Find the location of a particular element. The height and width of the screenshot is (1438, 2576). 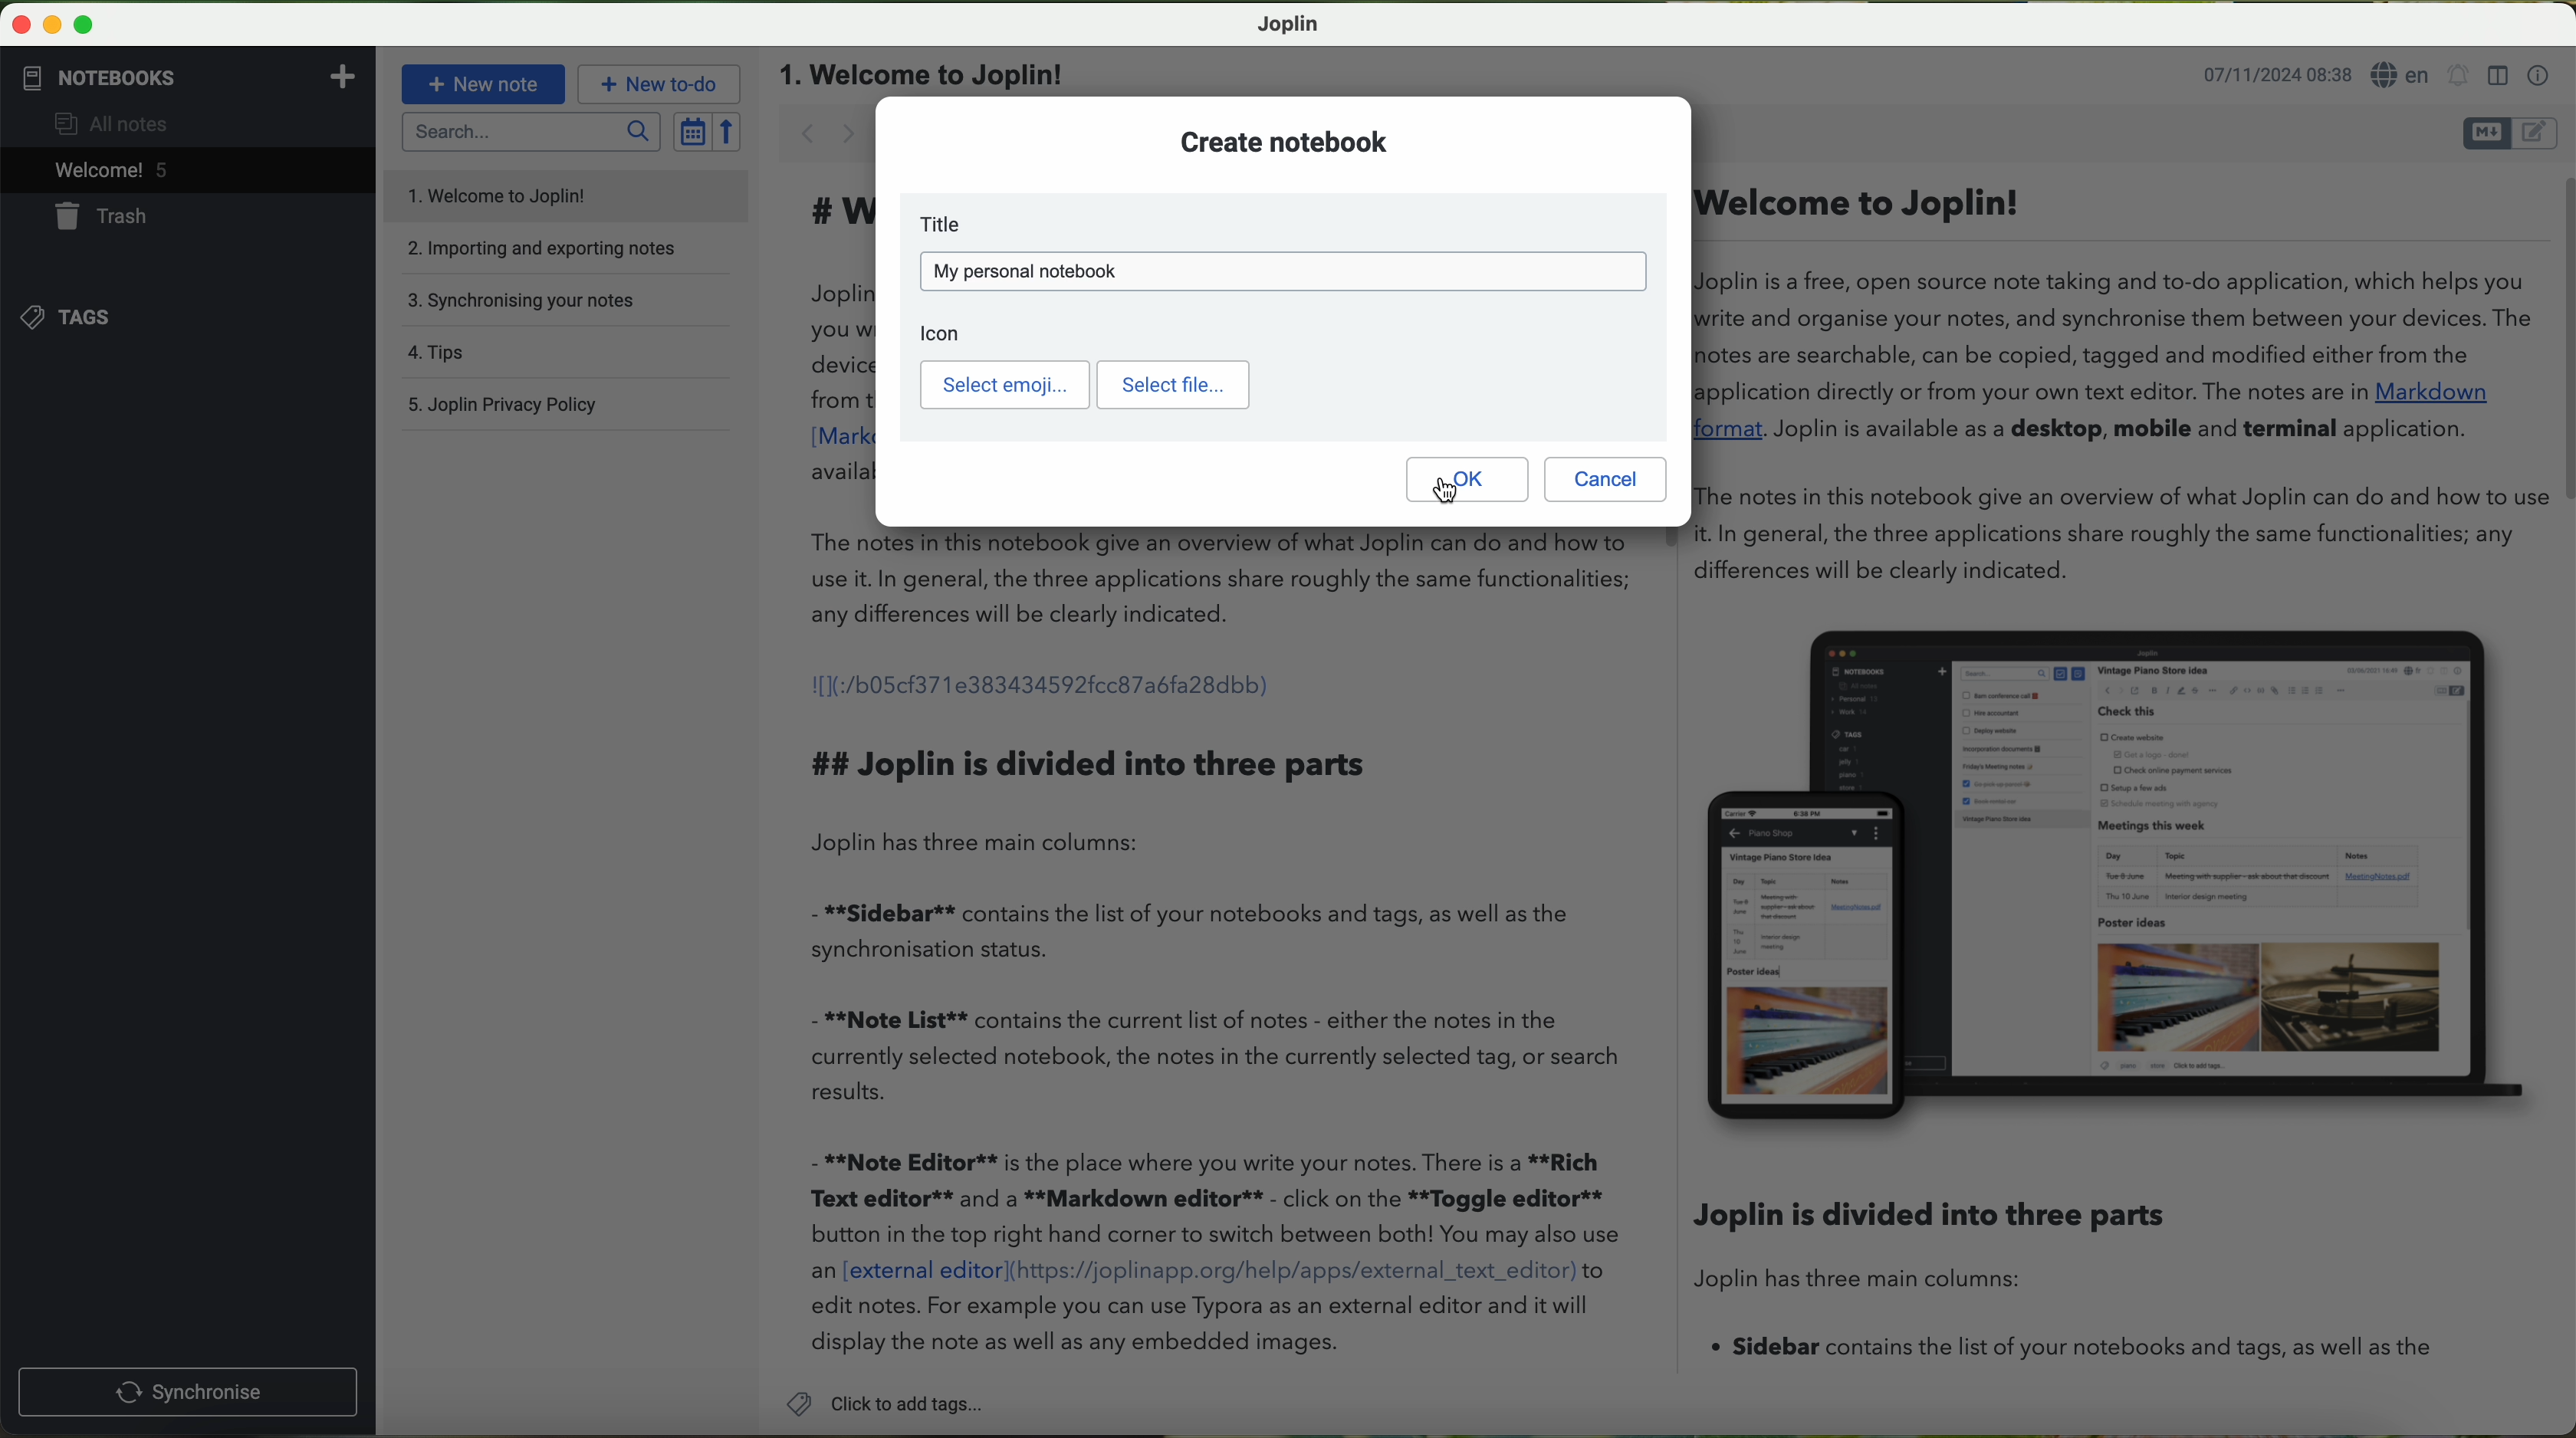

cursor is located at coordinates (1445, 490).